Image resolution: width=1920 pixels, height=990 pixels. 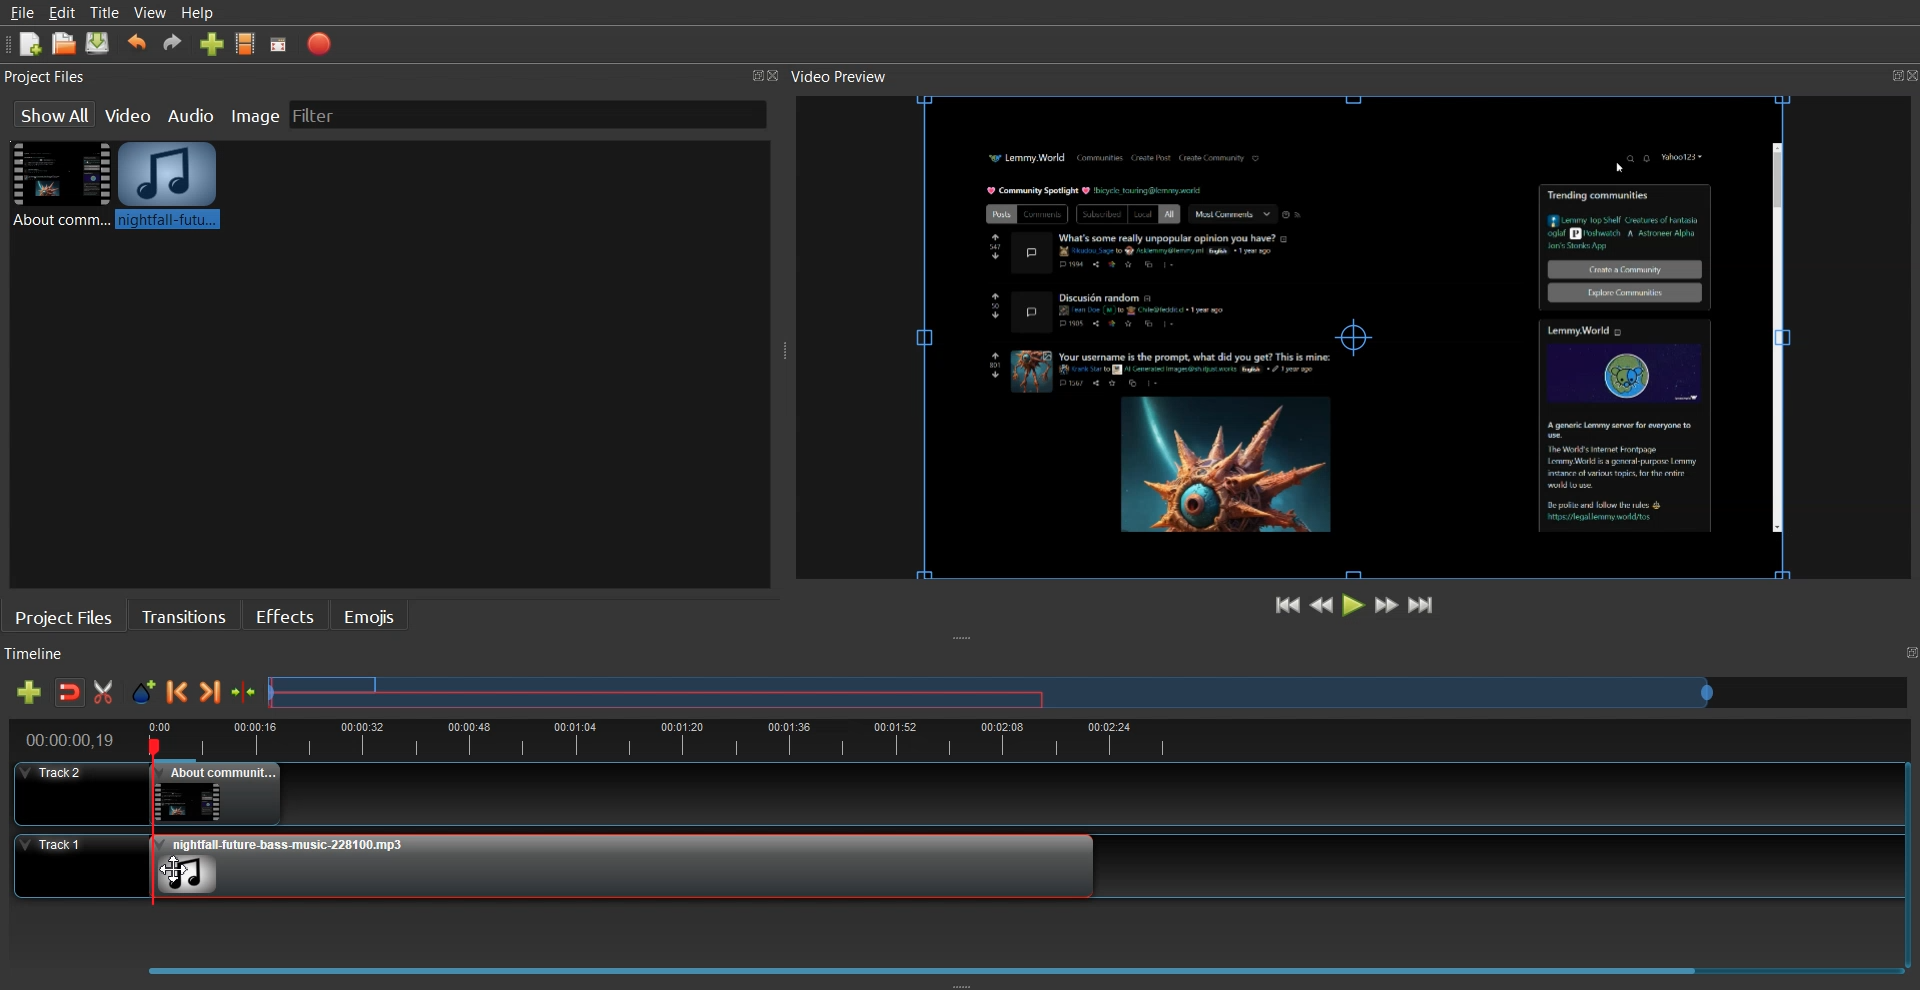 What do you see at coordinates (193, 114) in the screenshot?
I see `Audio` at bounding box center [193, 114].